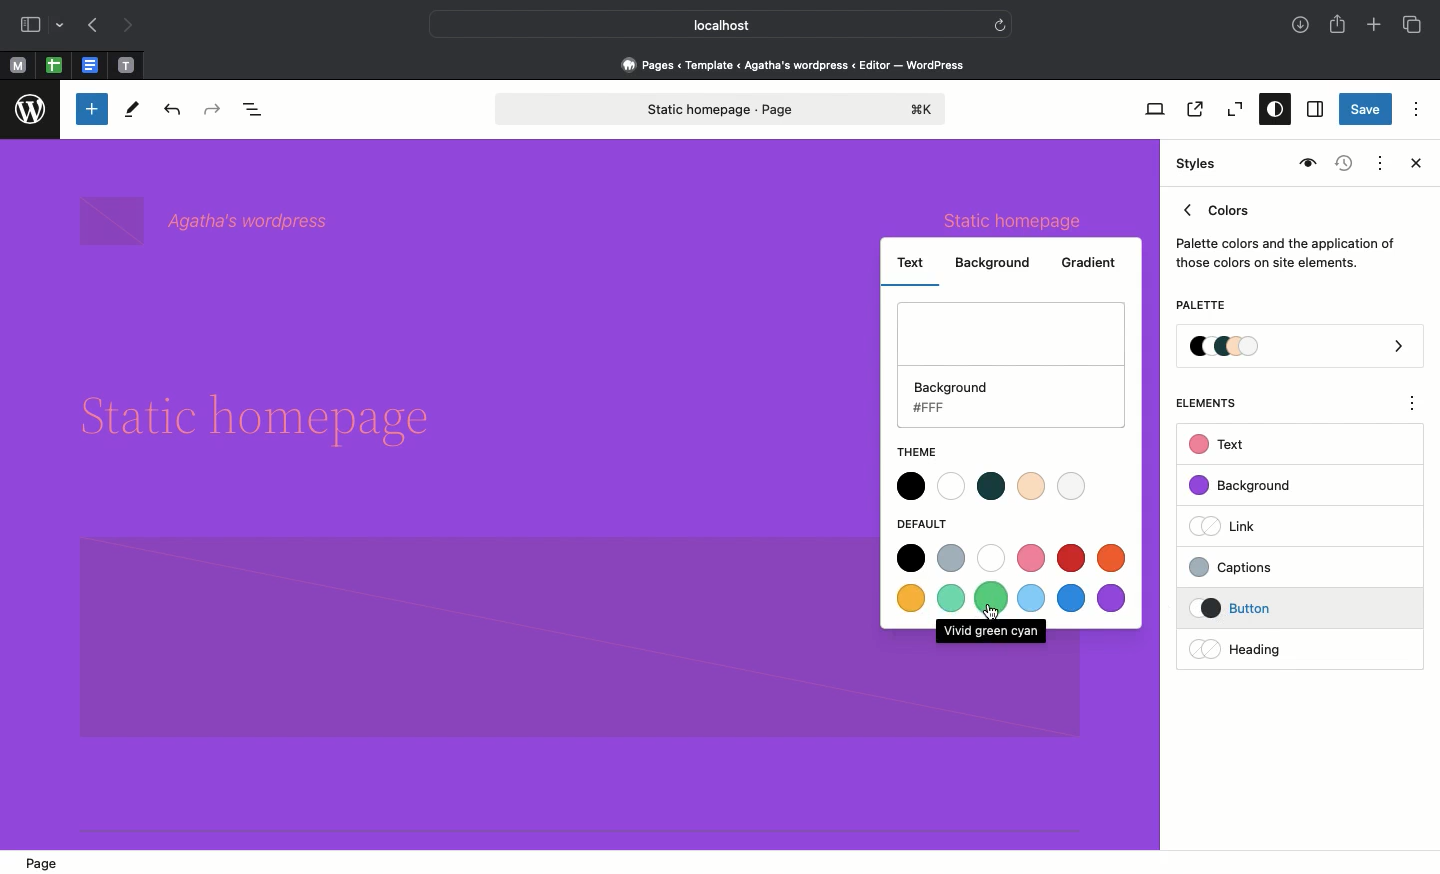  What do you see at coordinates (911, 265) in the screenshot?
I see `Text` at bounding box center [911, 265].